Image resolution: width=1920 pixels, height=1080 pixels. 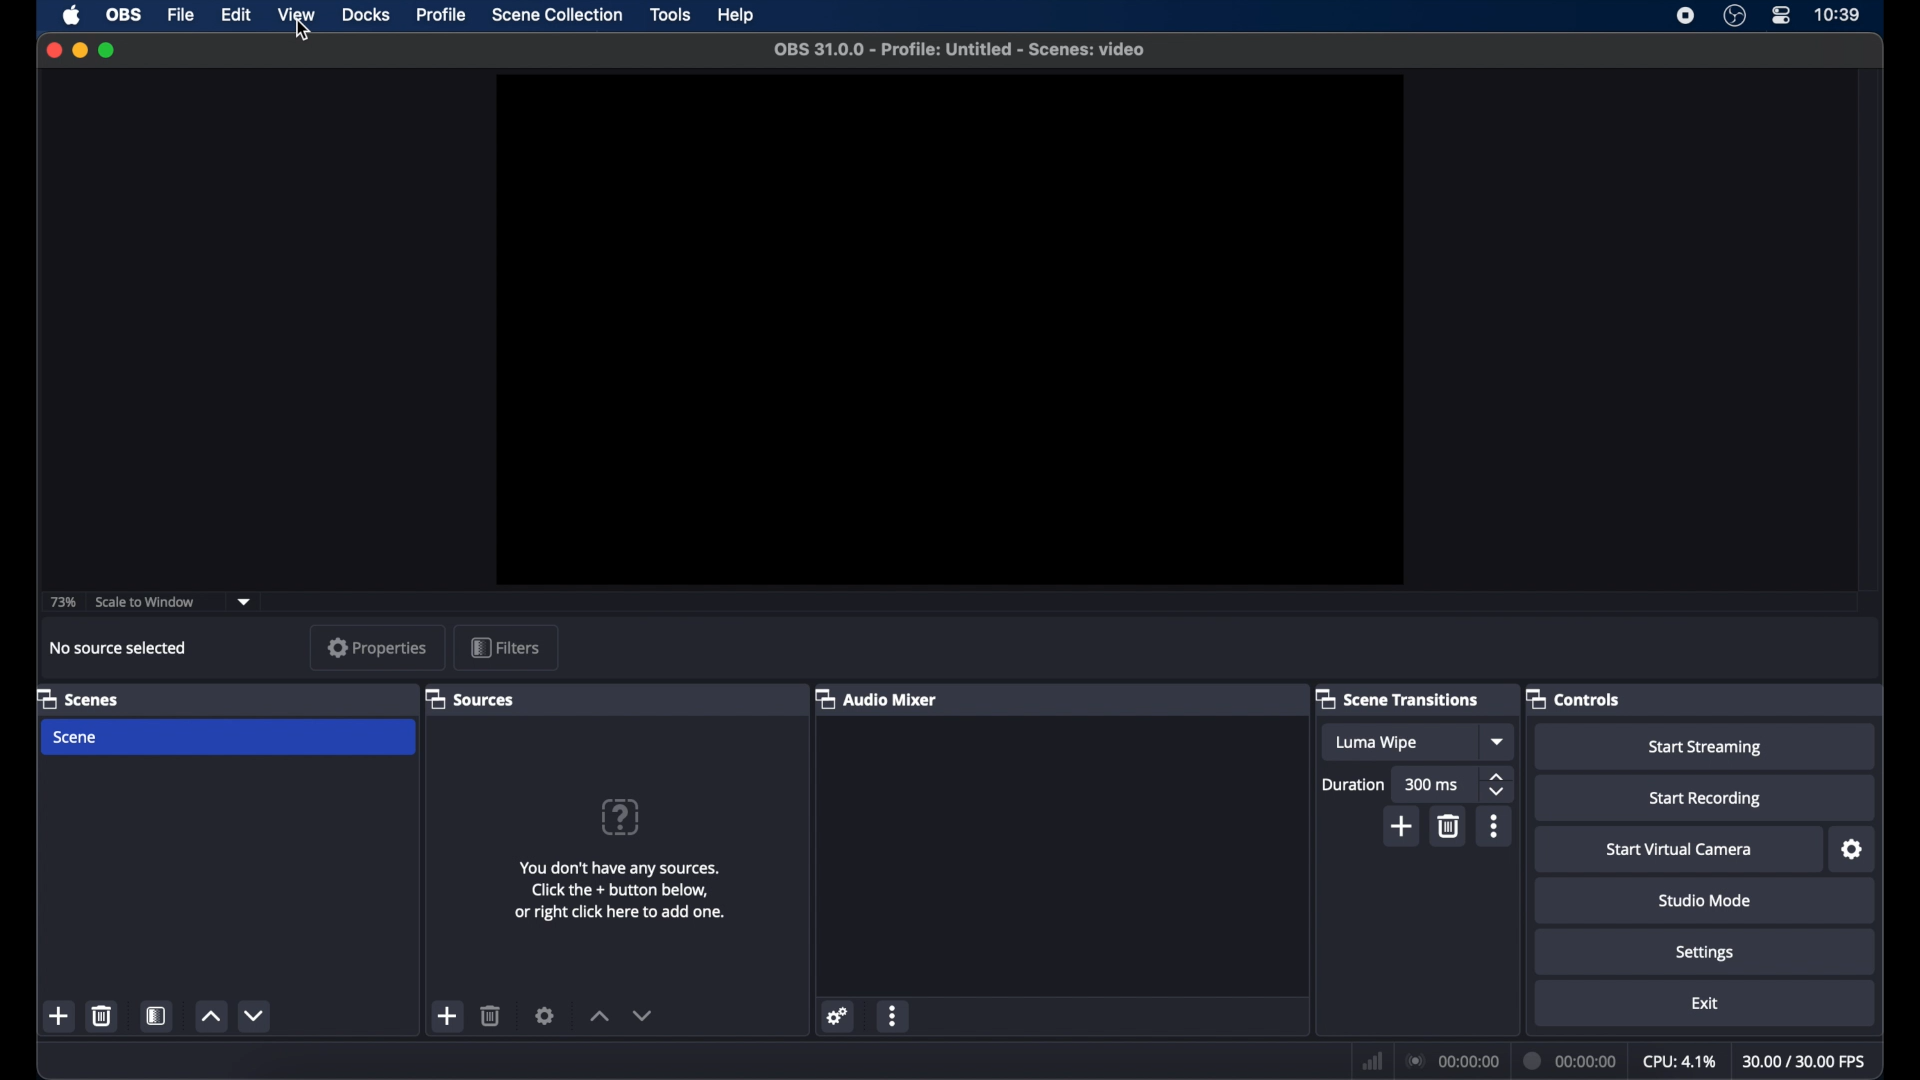 I want to click on You don't have any sources.
Click the + button below,
or right click here to add one., so click(x=619, y=893).